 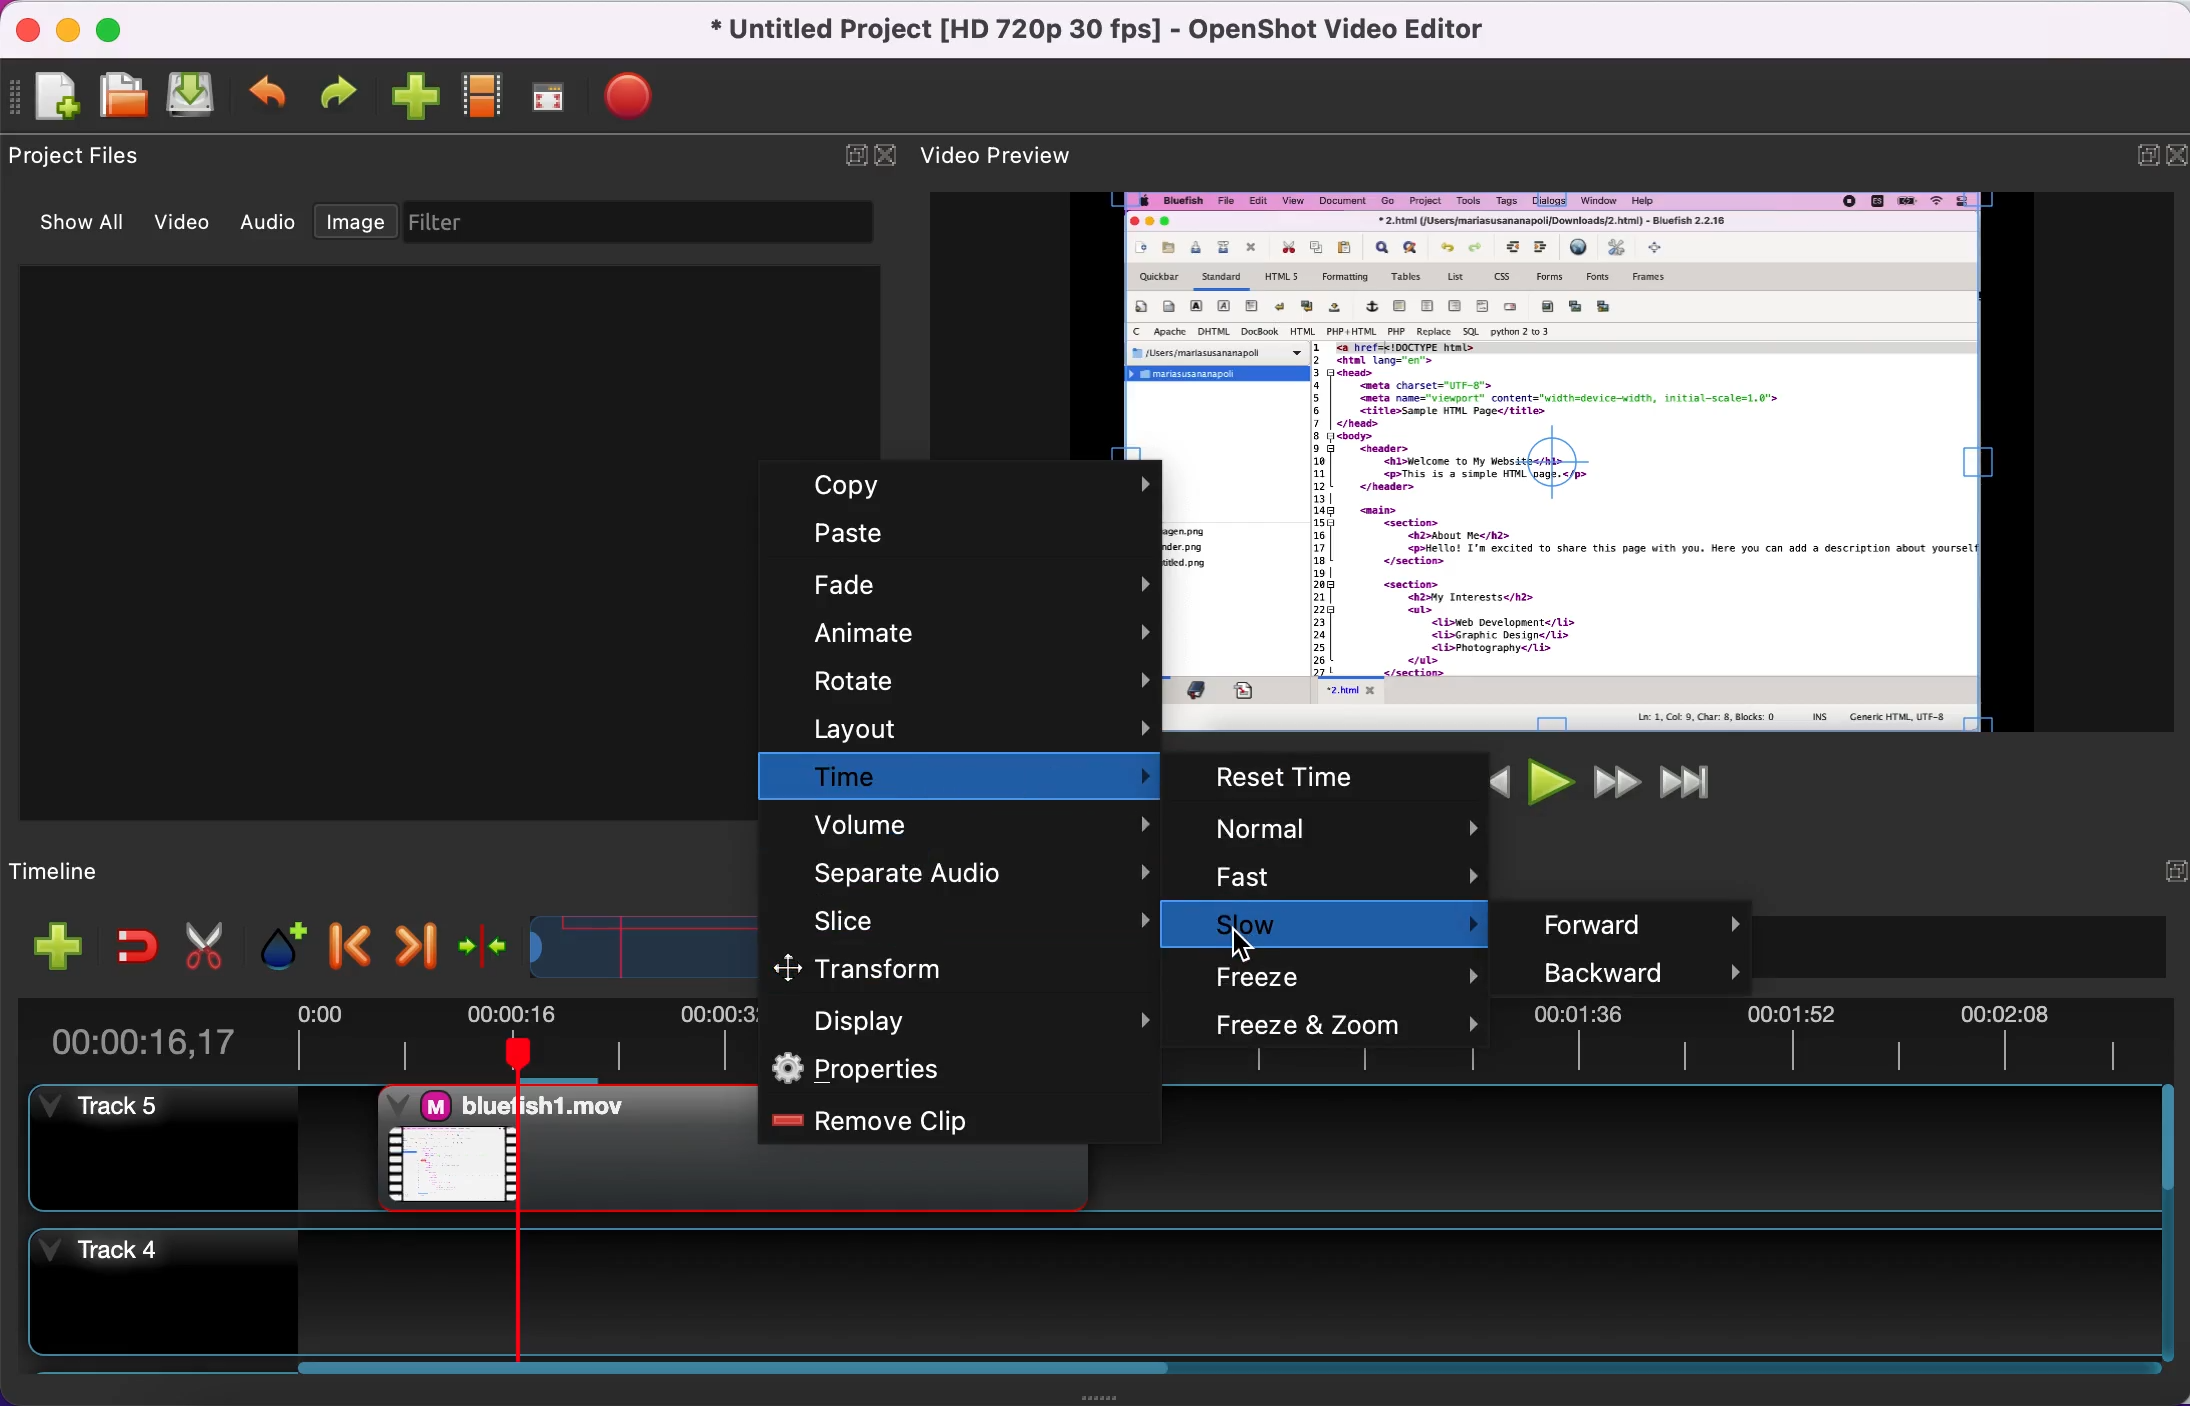 I want to click on time duration, so click(x=167, y=1033).